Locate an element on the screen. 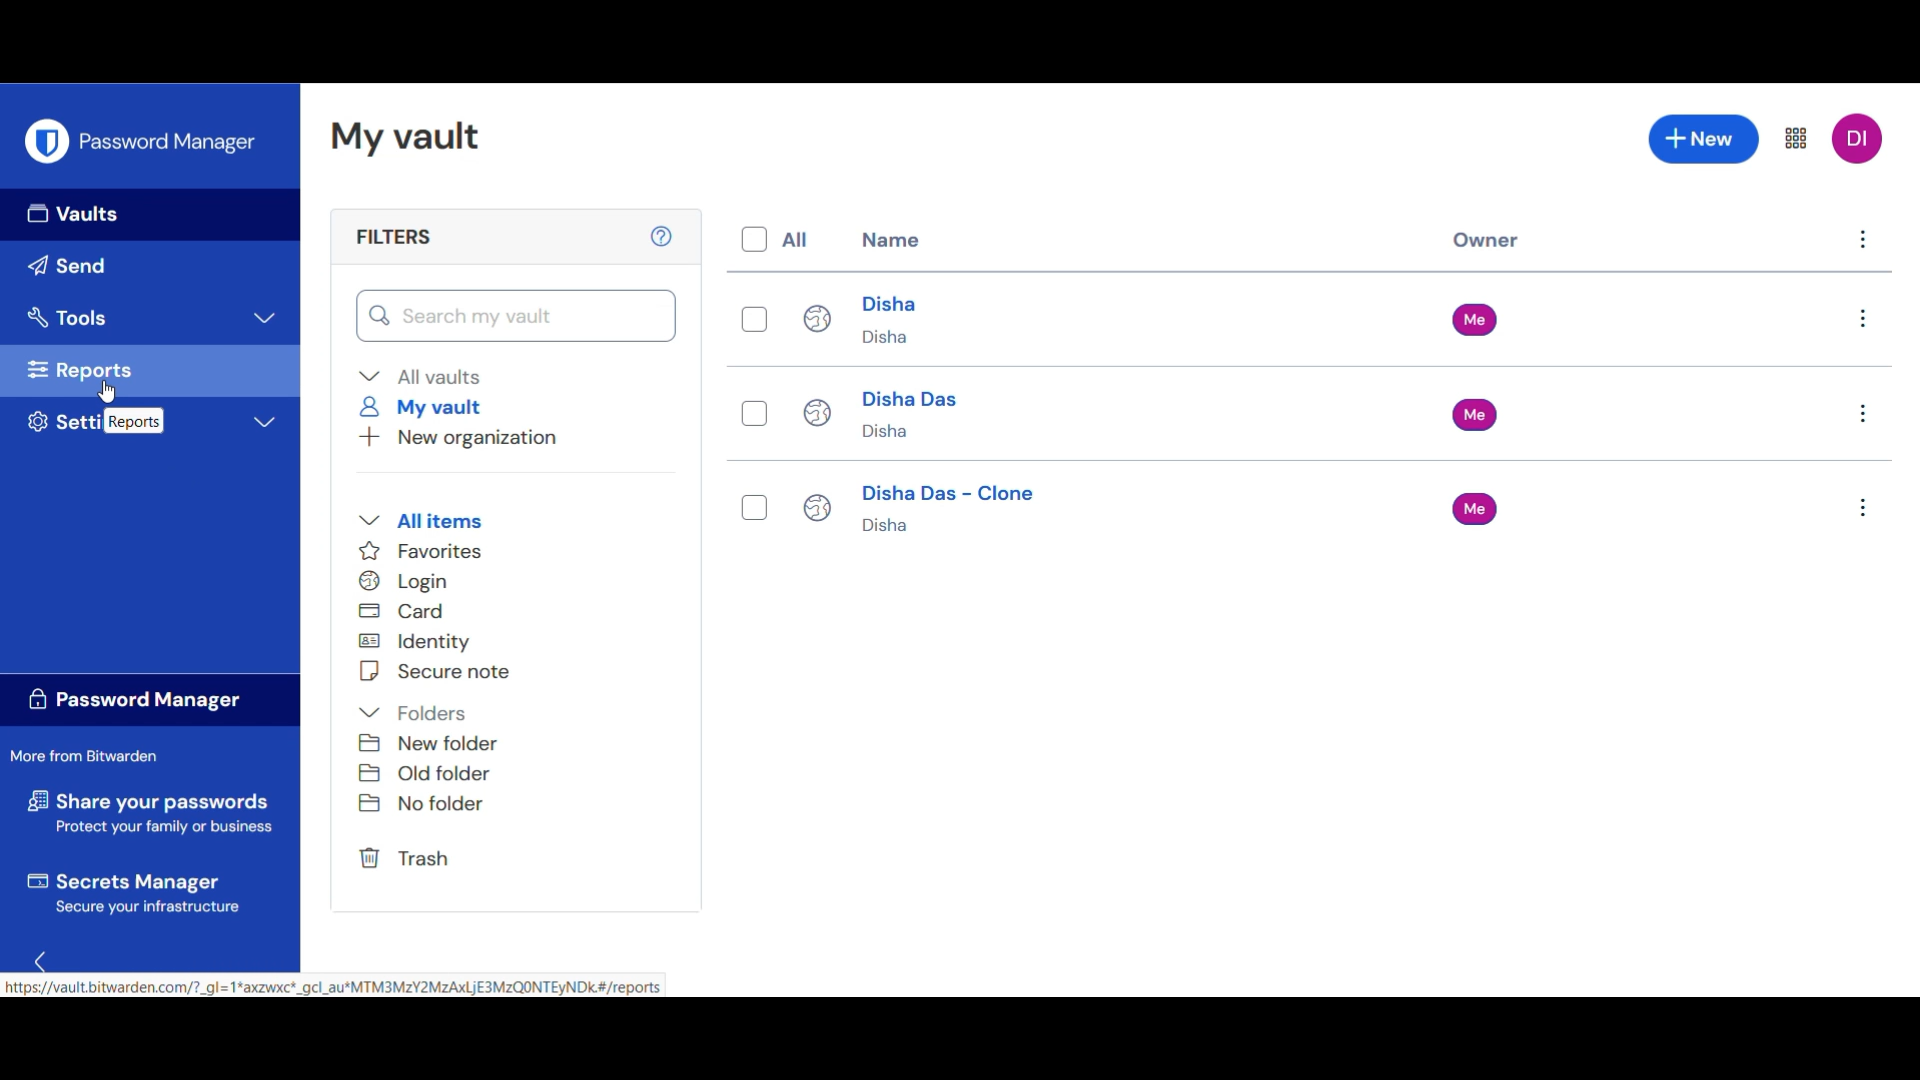 The height and width of the screenshot is (1080, 1920). Search box is located at coordinates (516, 315).